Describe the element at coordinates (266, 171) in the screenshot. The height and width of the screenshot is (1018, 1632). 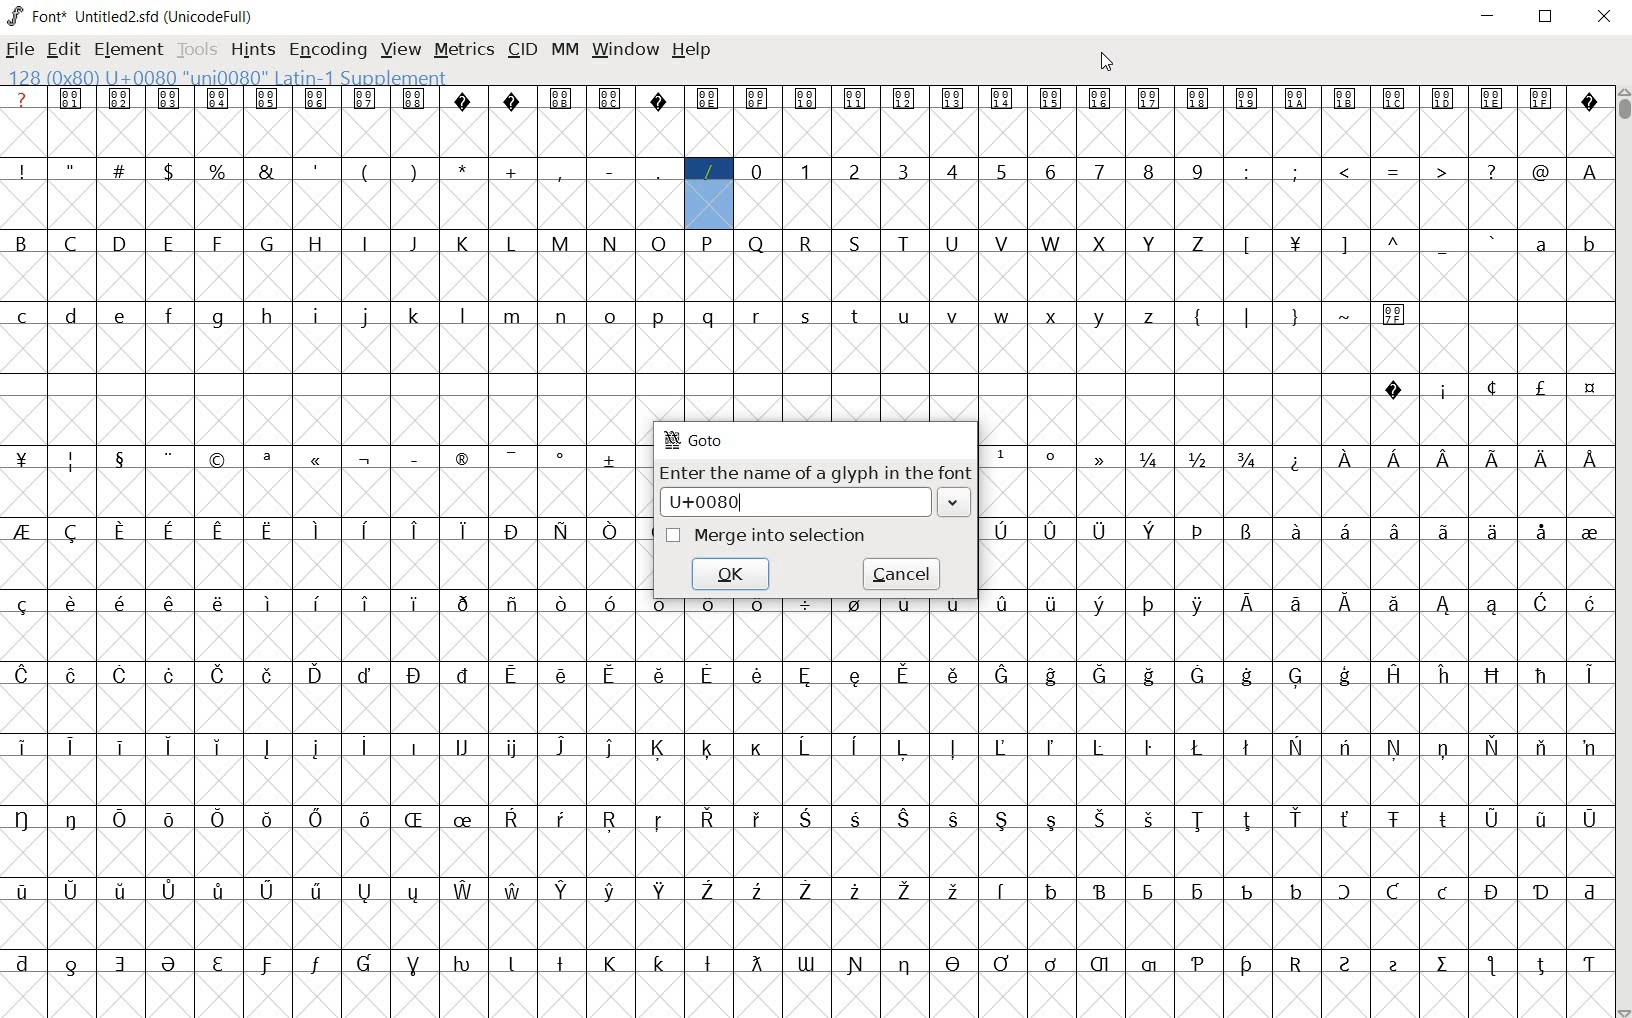
I see `glyph` at that location.